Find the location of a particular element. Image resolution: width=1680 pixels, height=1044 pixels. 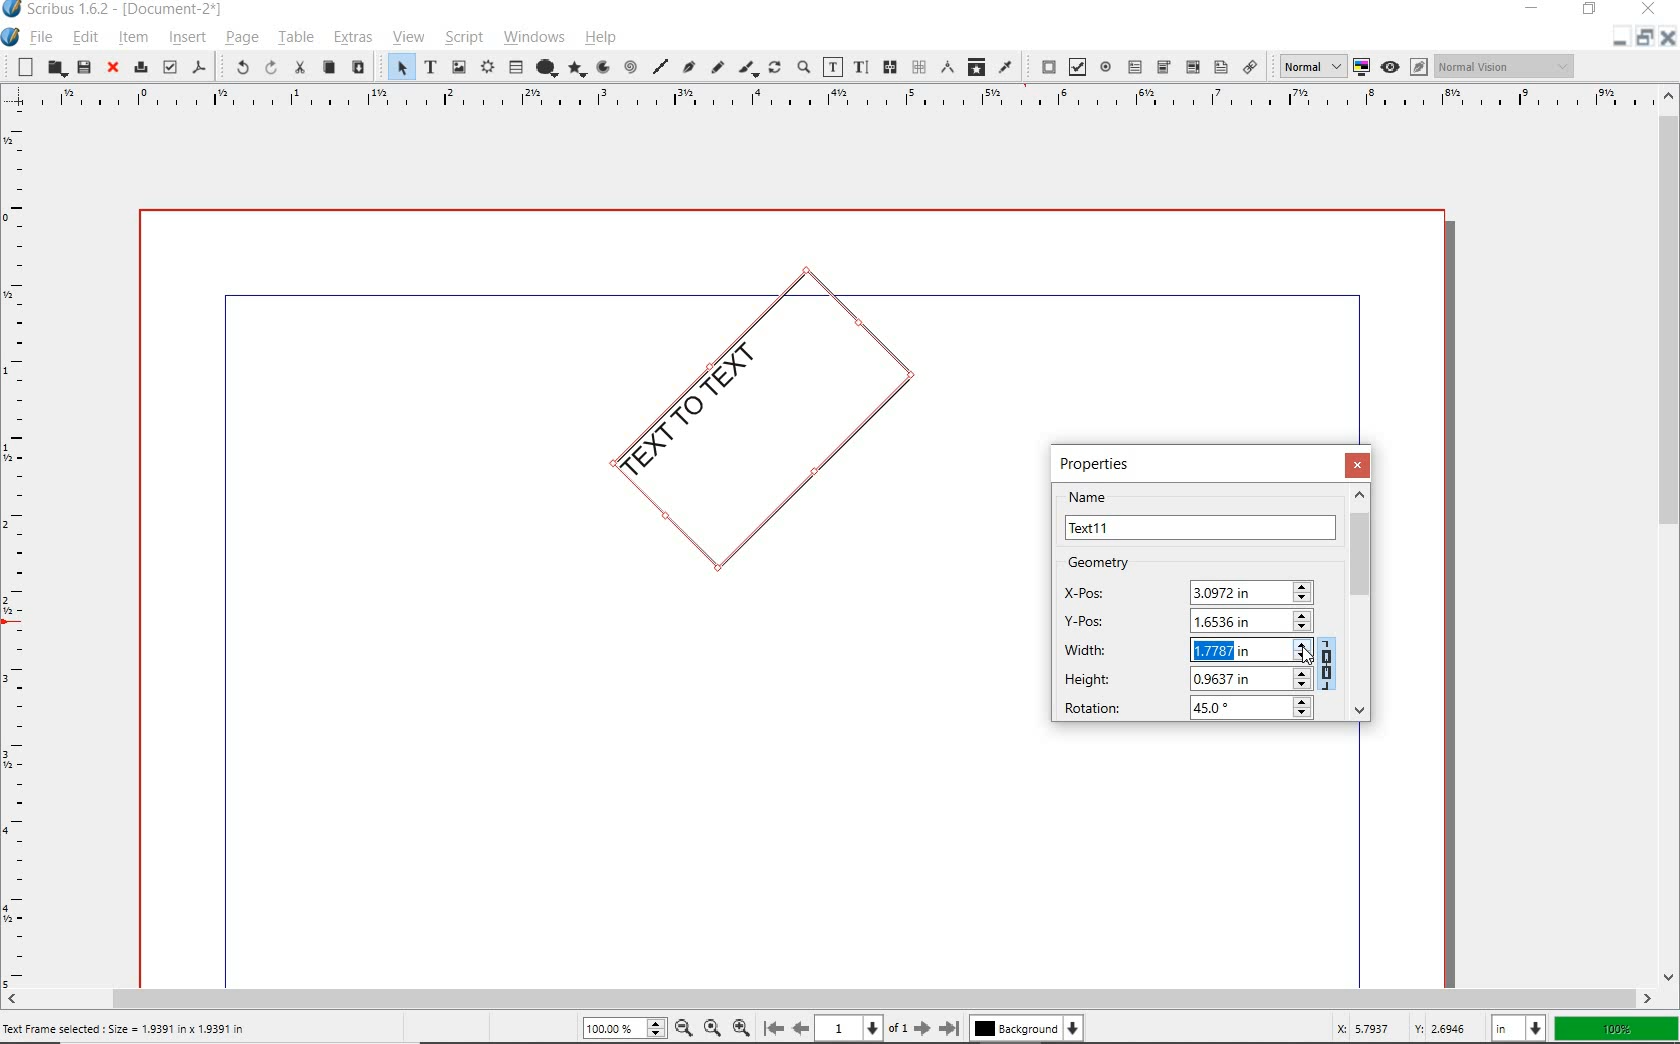

select item is located at coordinates (397, 66).